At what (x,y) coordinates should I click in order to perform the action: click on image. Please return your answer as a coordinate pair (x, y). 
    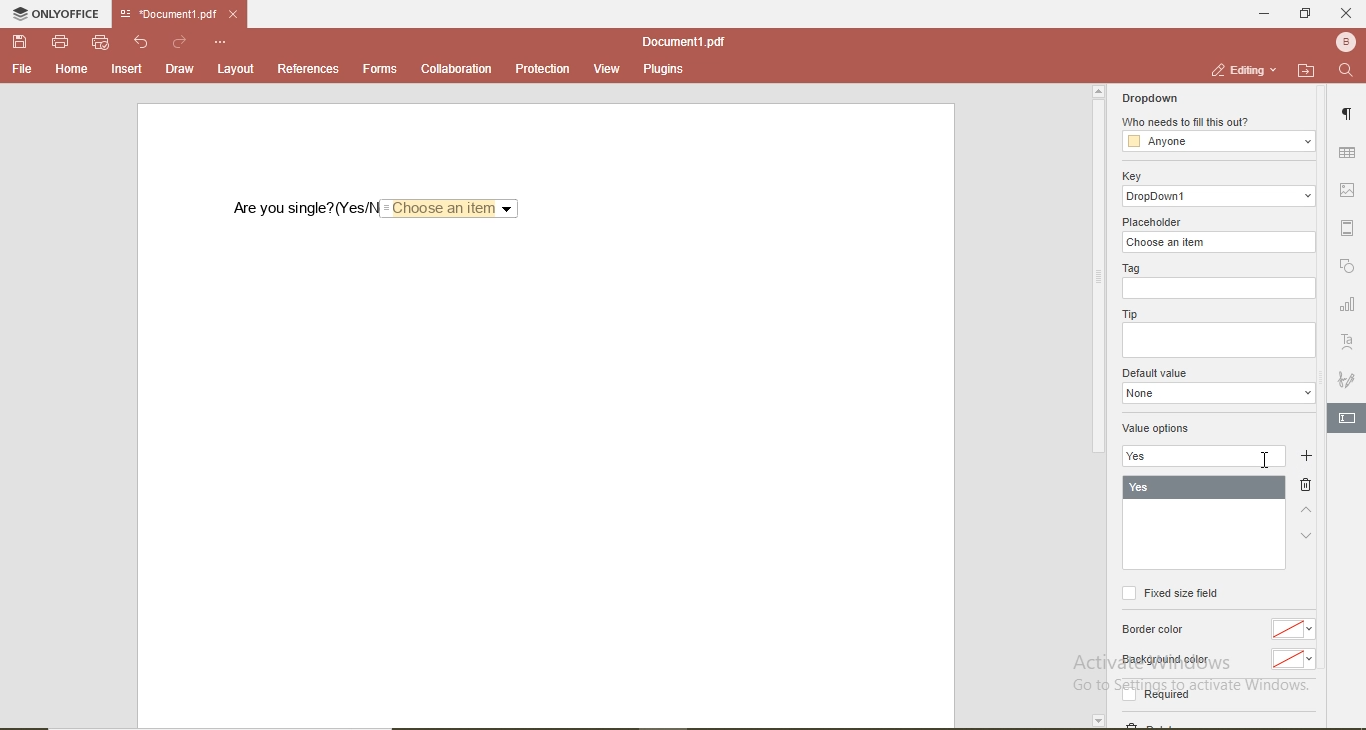
    Looking at the image, I should click on (1348, 187).